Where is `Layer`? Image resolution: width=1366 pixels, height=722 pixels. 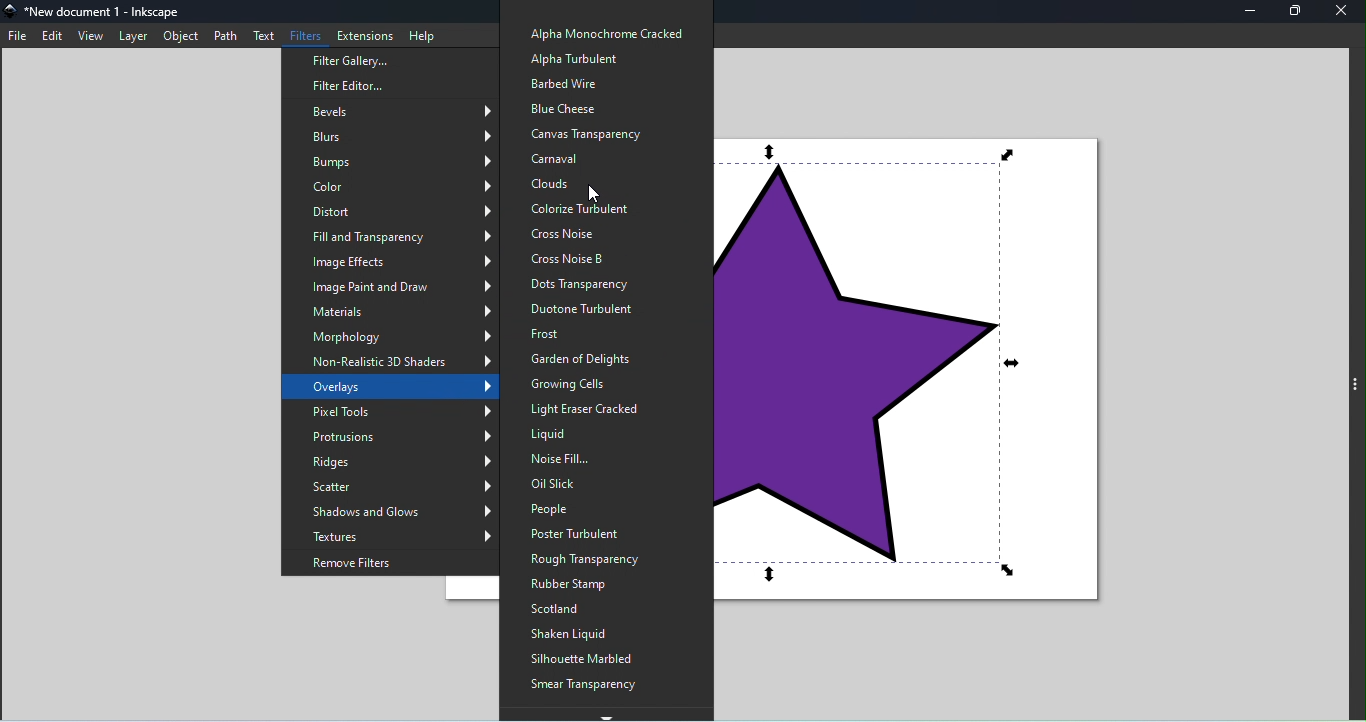
Layer is located at coordinates (135, 36).